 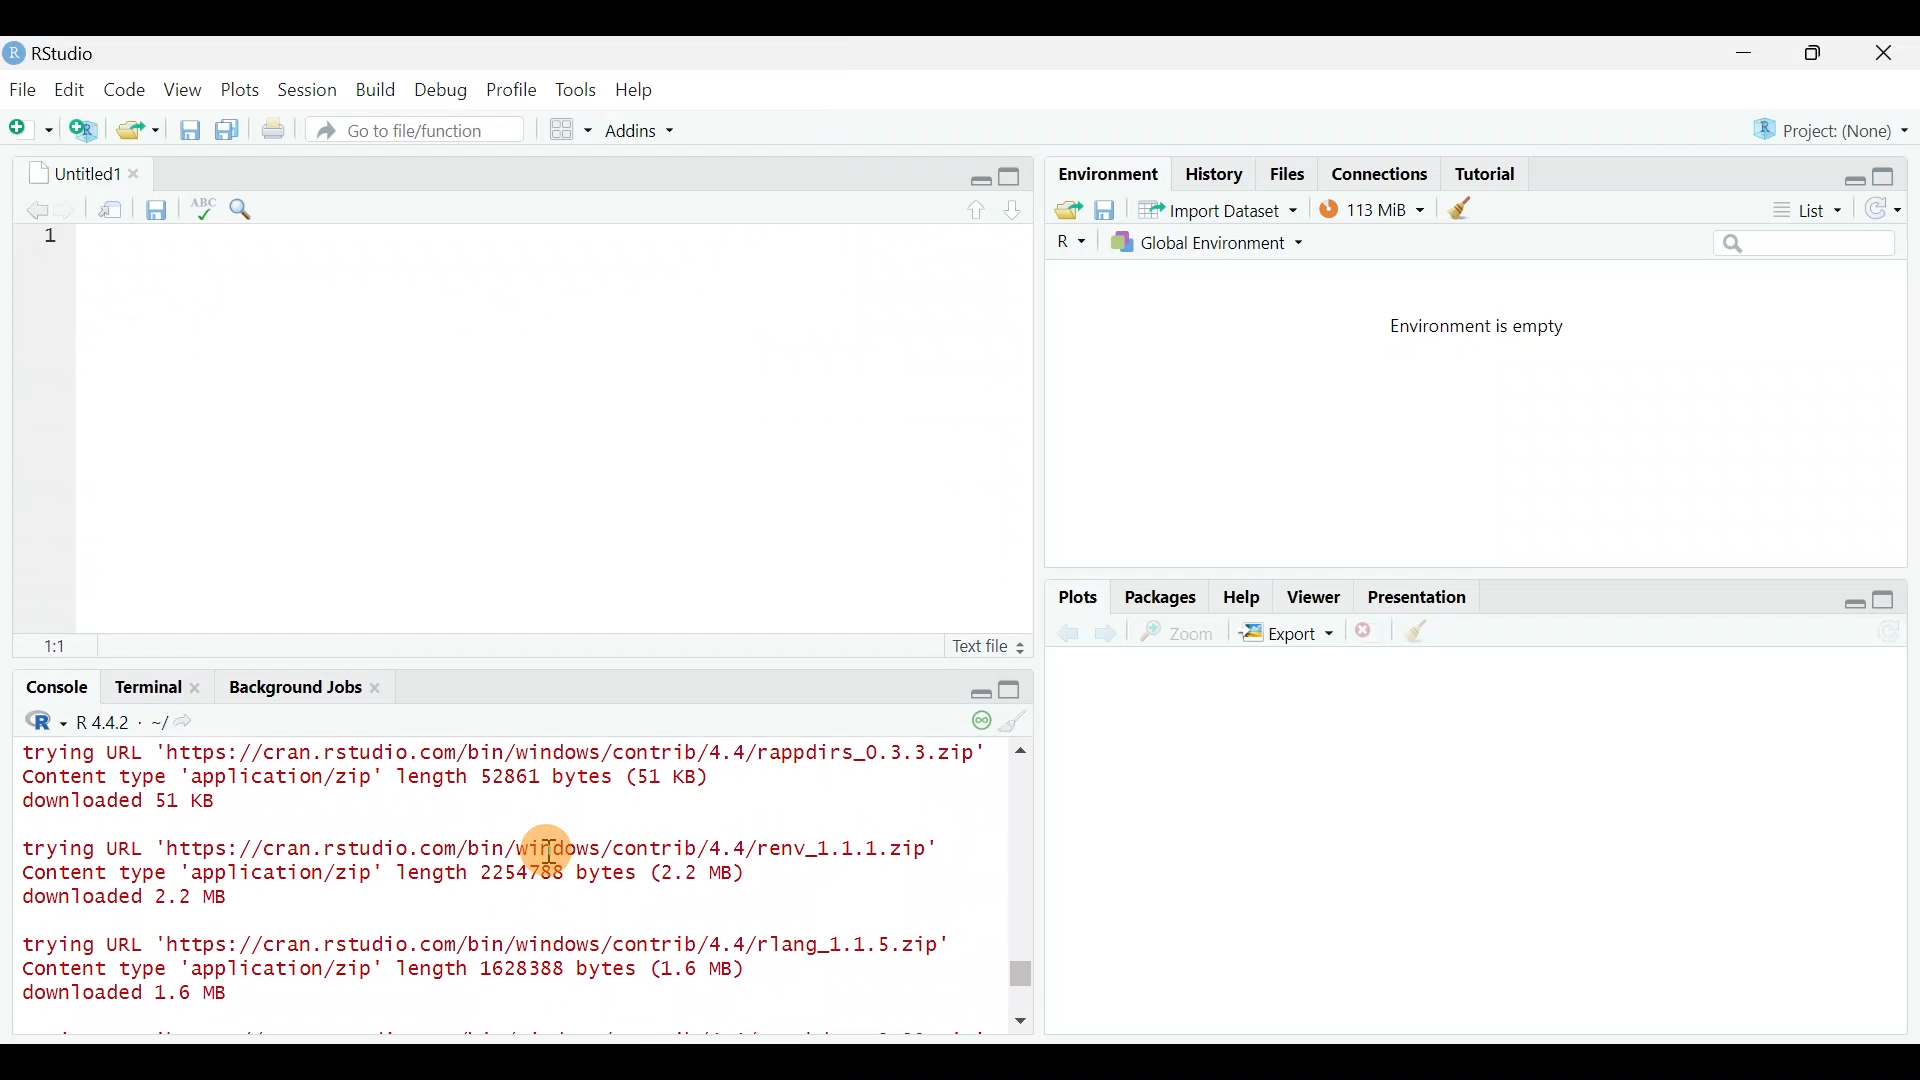 I want to click on save current document, so click(x=160, y=207).